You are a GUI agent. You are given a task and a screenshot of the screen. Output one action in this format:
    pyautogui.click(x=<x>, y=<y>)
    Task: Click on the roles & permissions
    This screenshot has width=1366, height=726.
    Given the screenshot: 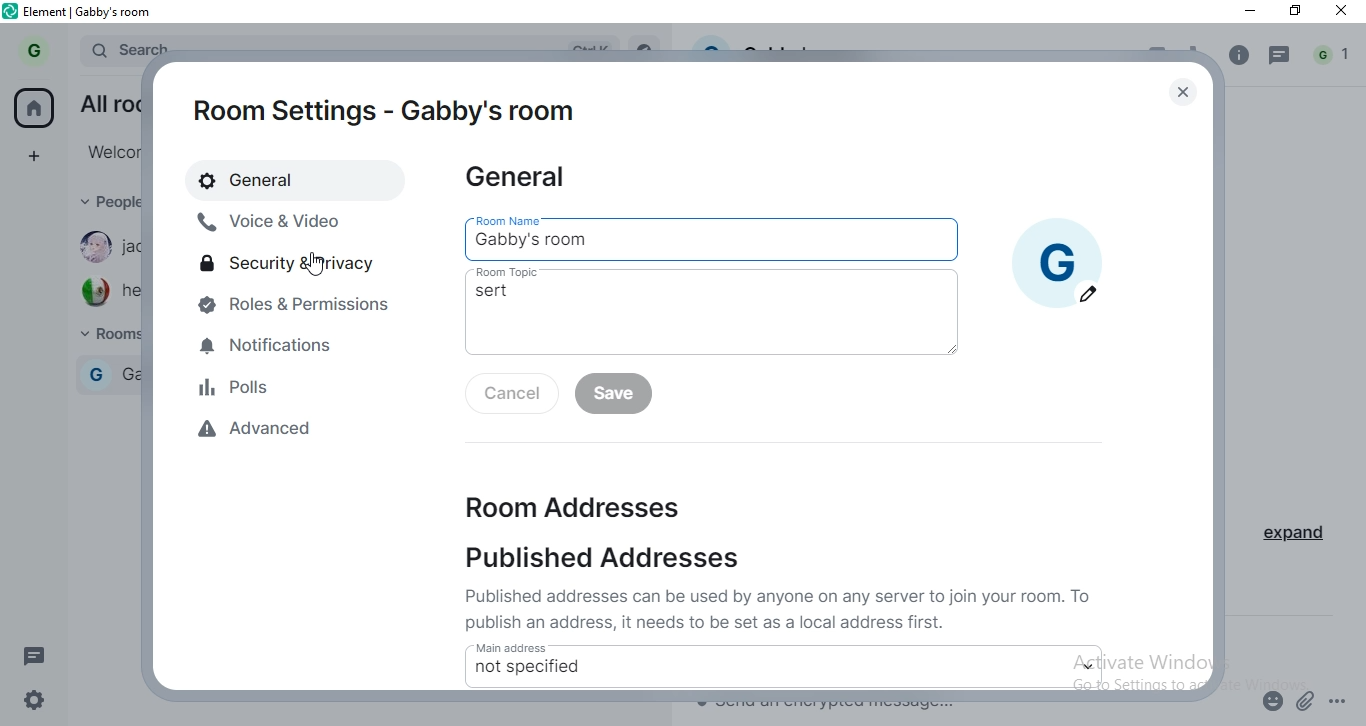 What is the action you would take?
    pyautogui.click(x=297, y=311)
    